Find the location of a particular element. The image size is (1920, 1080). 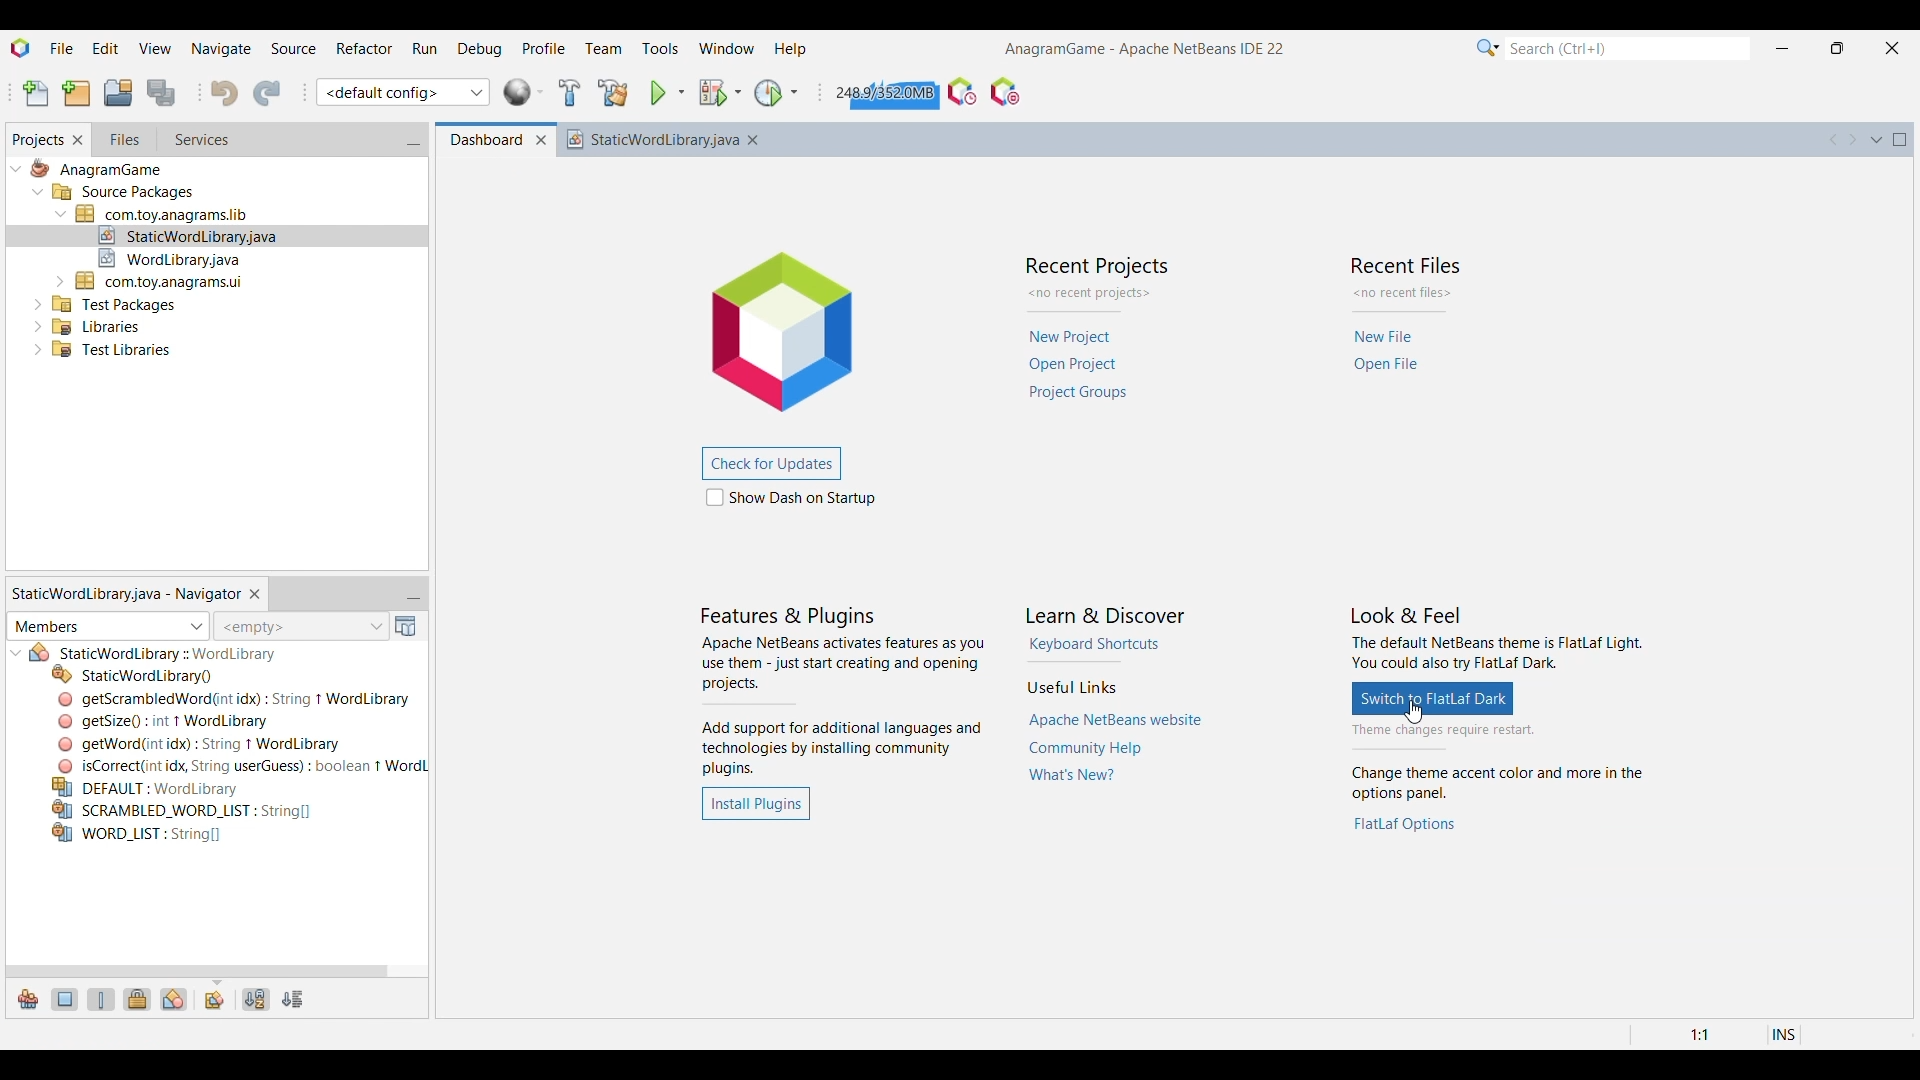

Build project is located at coordinates (570, 92).